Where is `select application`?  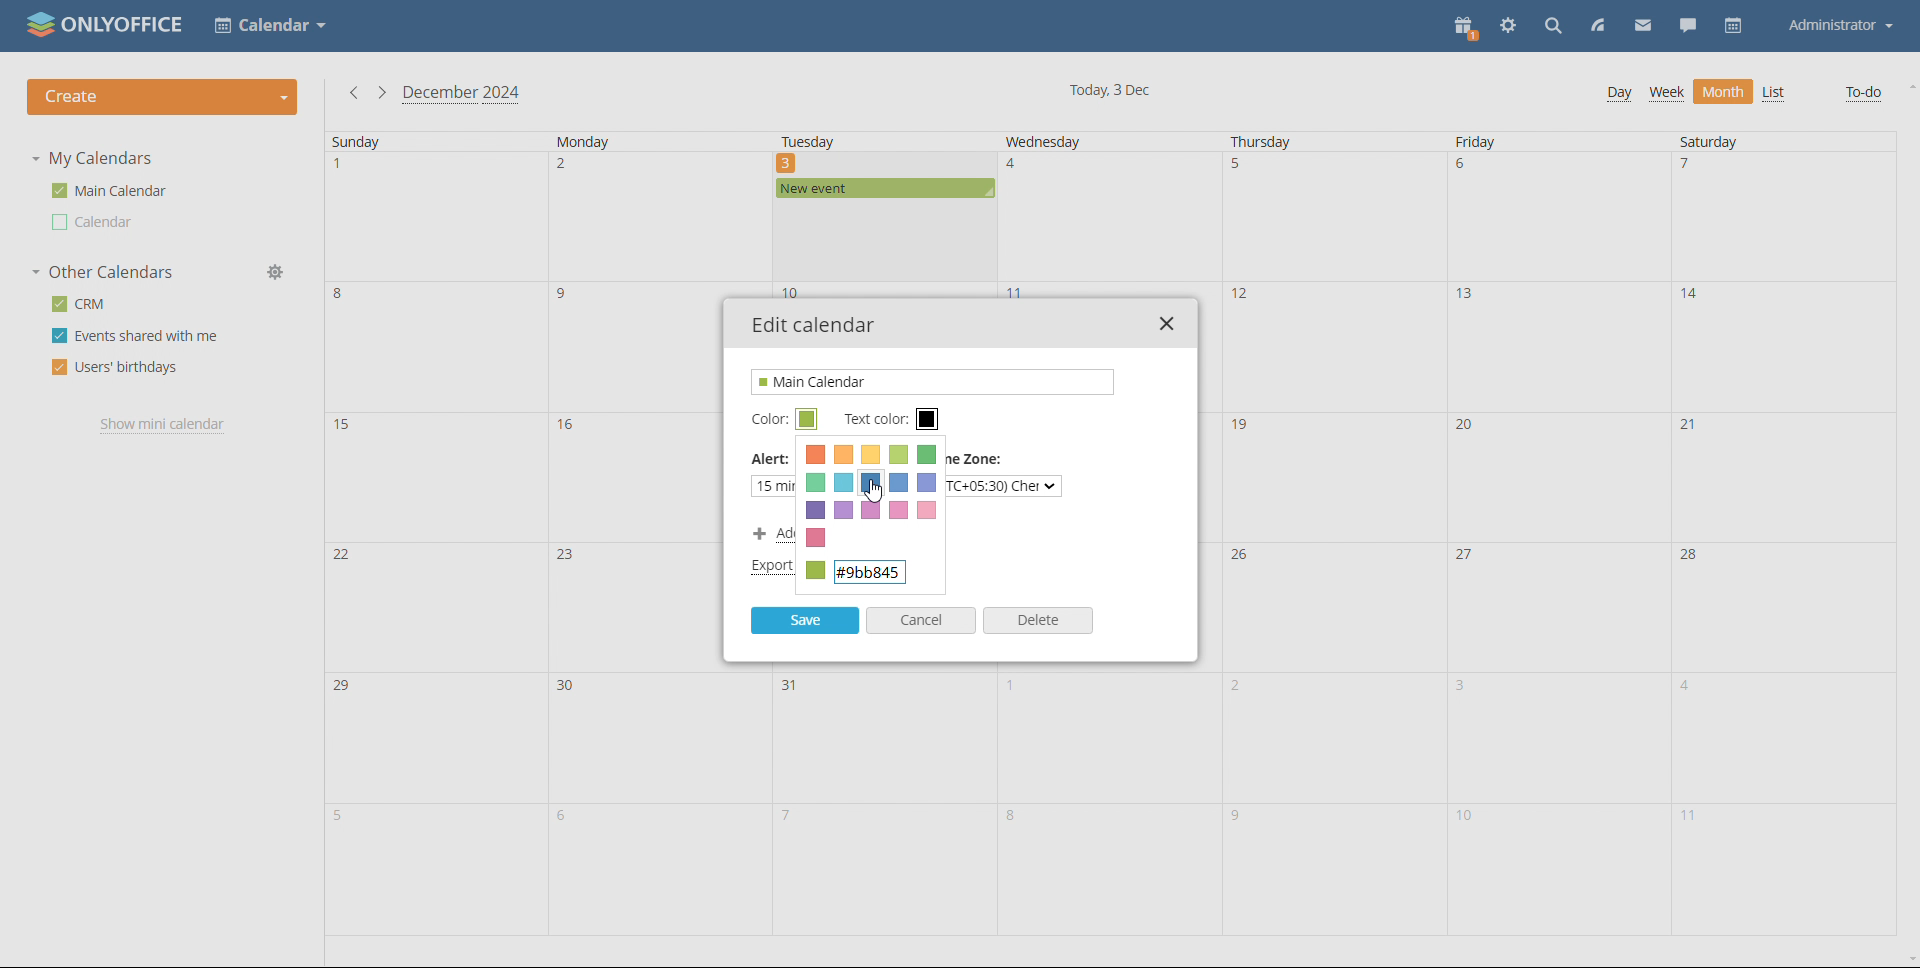
select application is located at coordinates (271, 26).